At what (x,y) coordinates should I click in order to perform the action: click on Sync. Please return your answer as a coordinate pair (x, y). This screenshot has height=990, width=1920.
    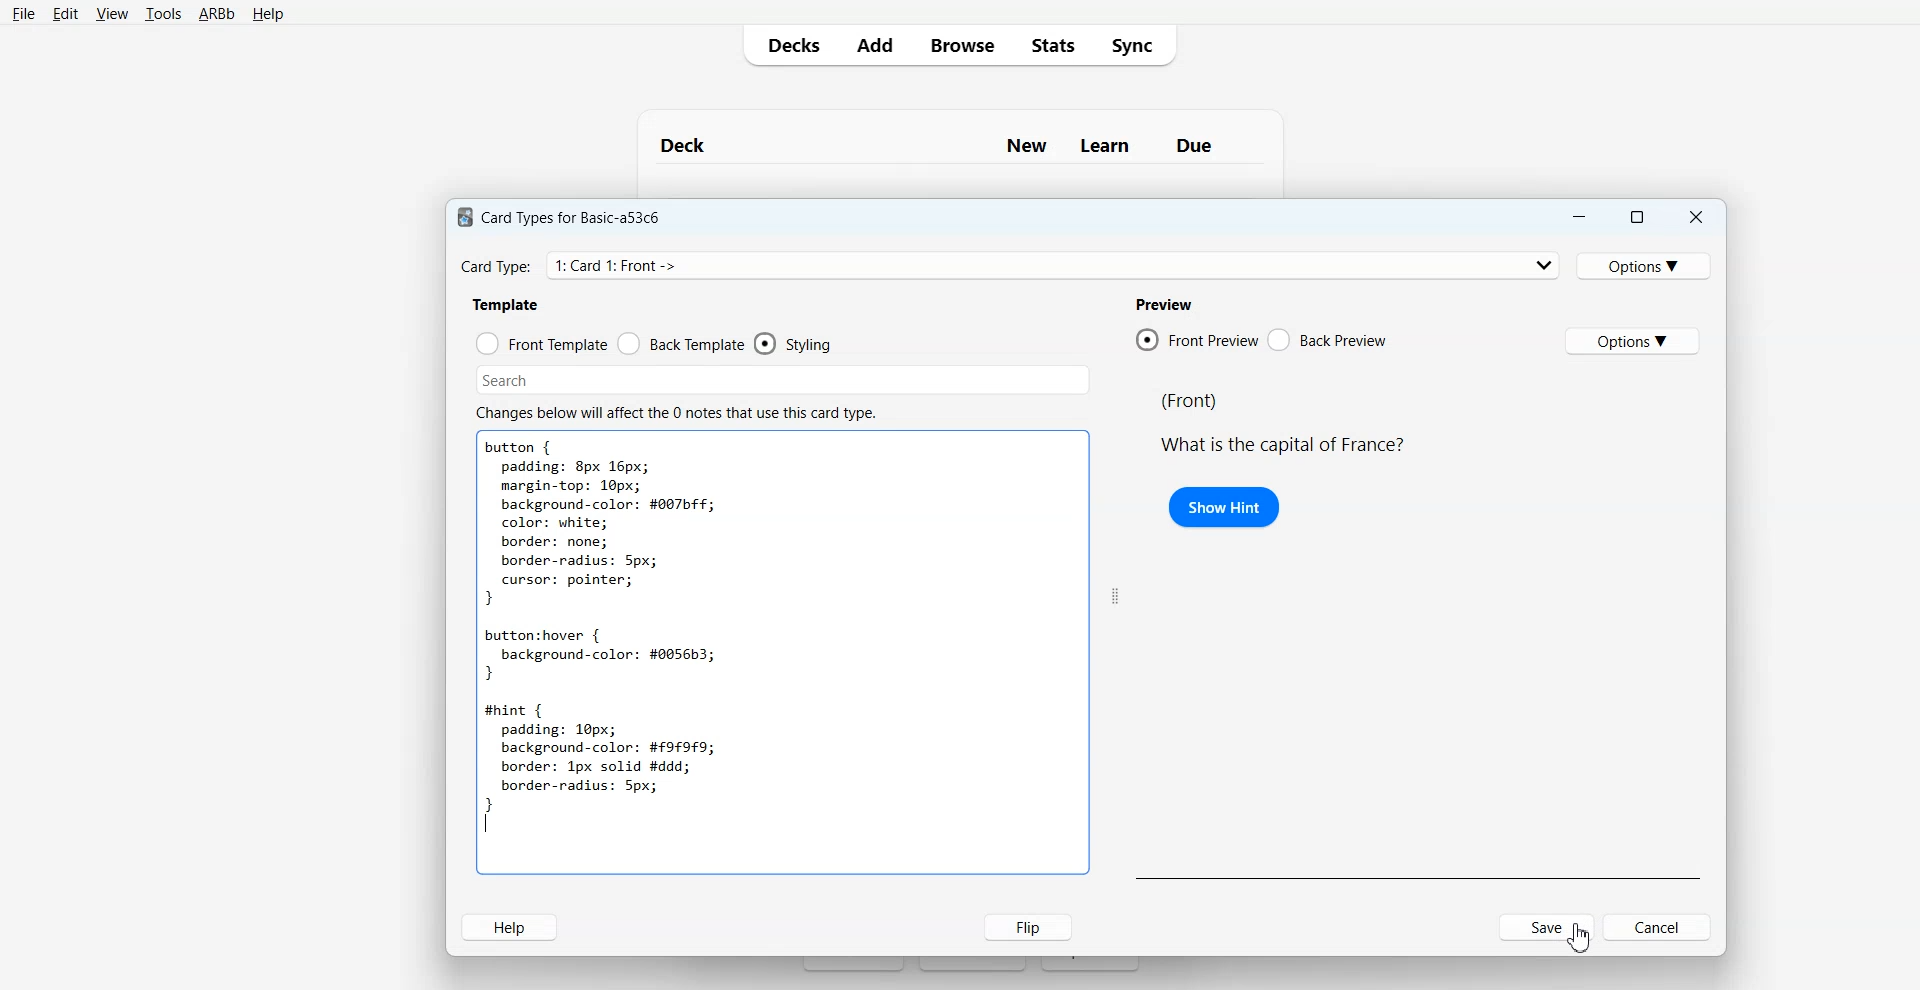
    Looking at the image, I should click on (1138, 44).